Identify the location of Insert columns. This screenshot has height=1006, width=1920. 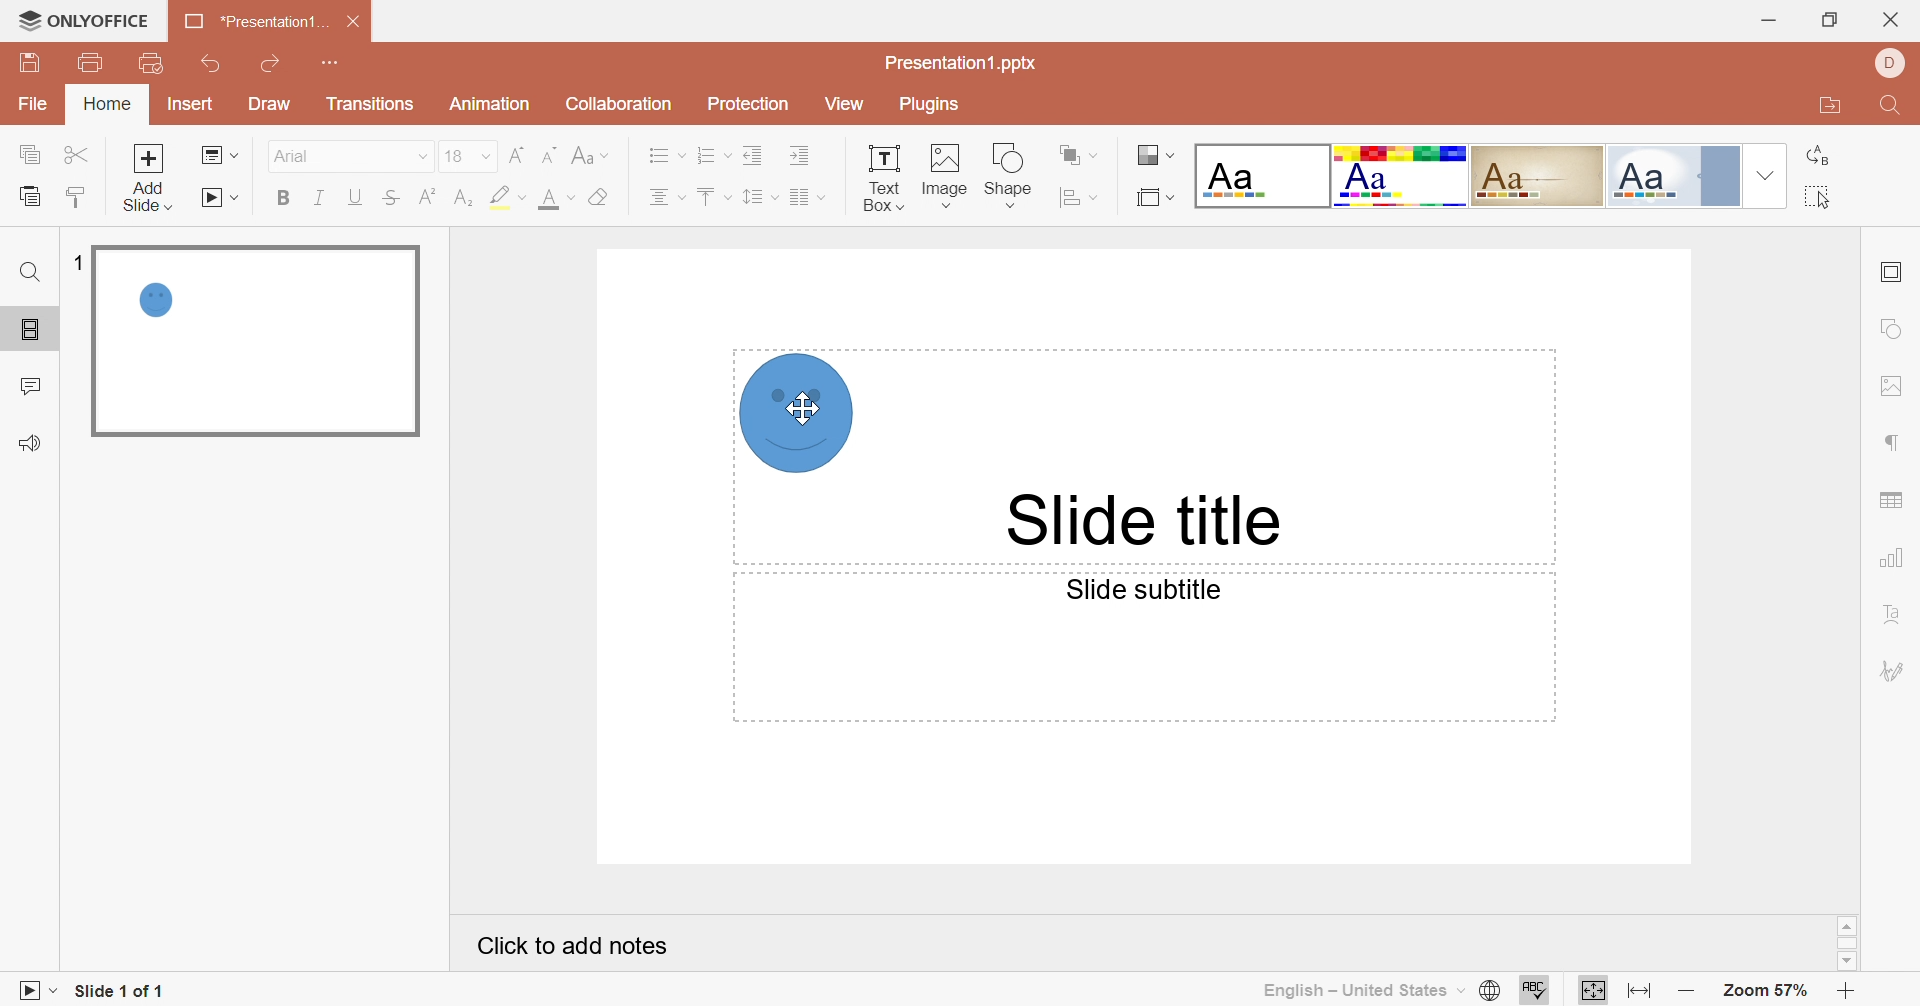
(807, 197).